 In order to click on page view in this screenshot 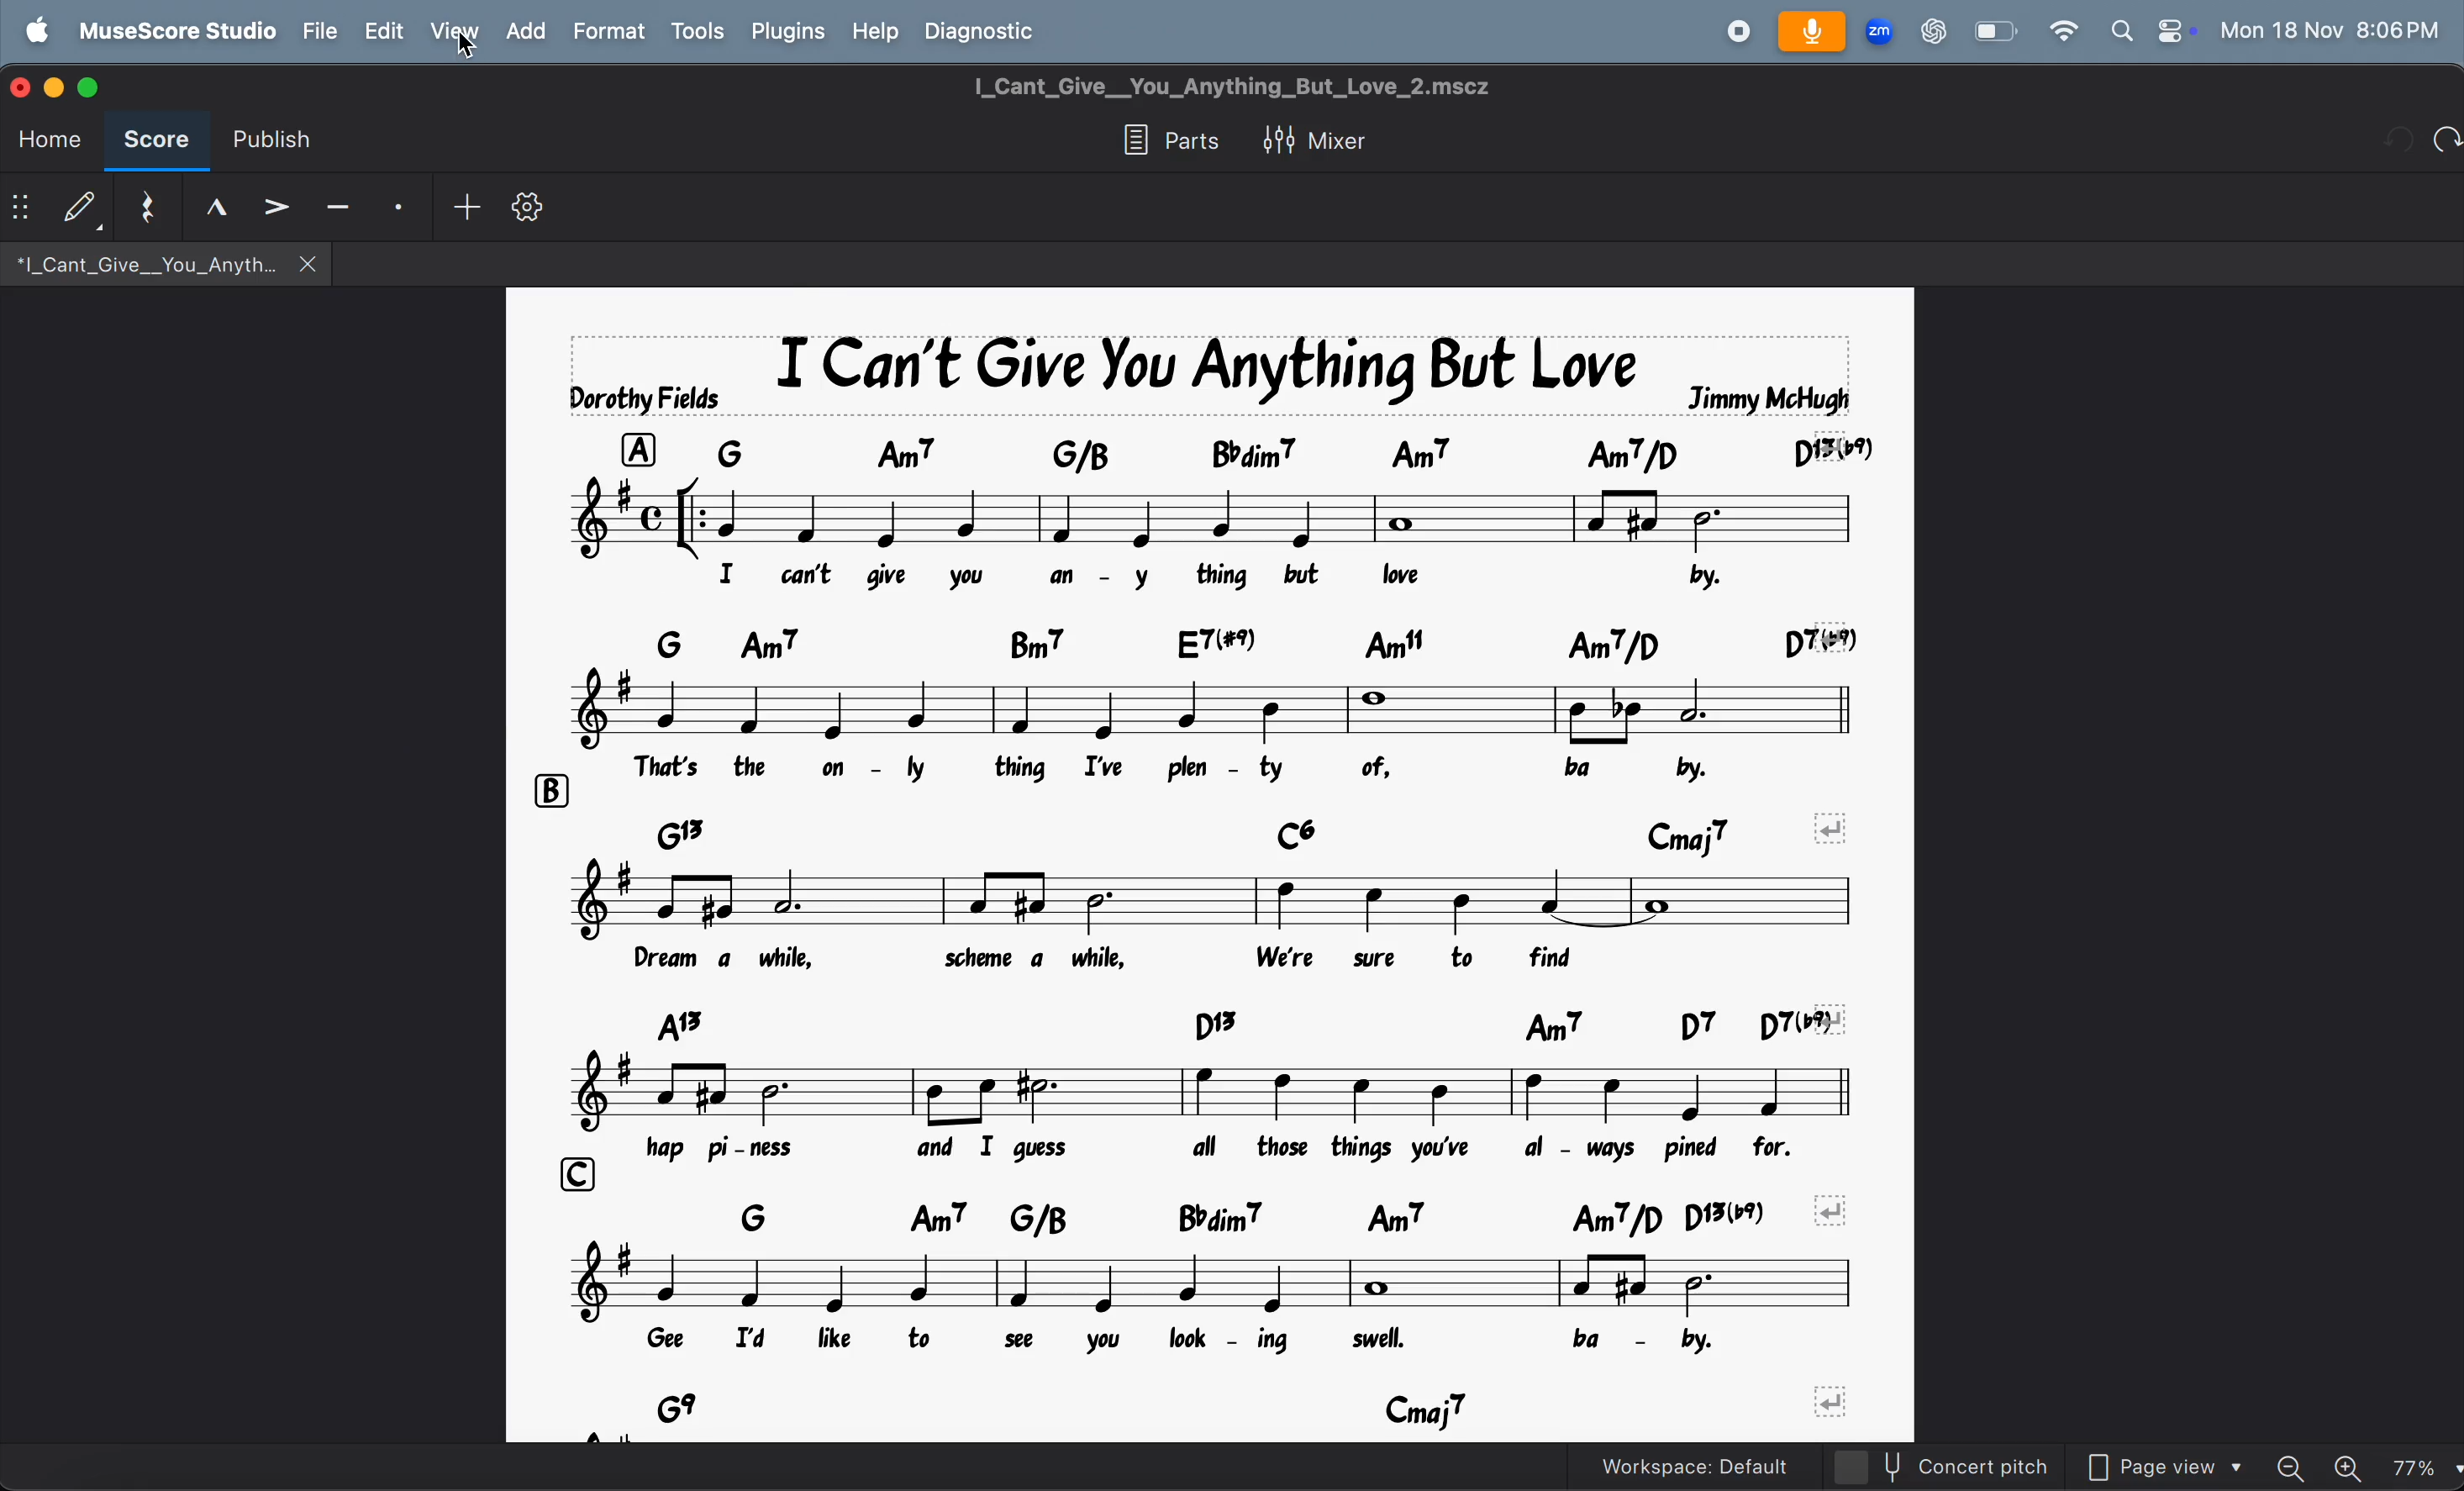, I will do `click(2158, 1468)`.